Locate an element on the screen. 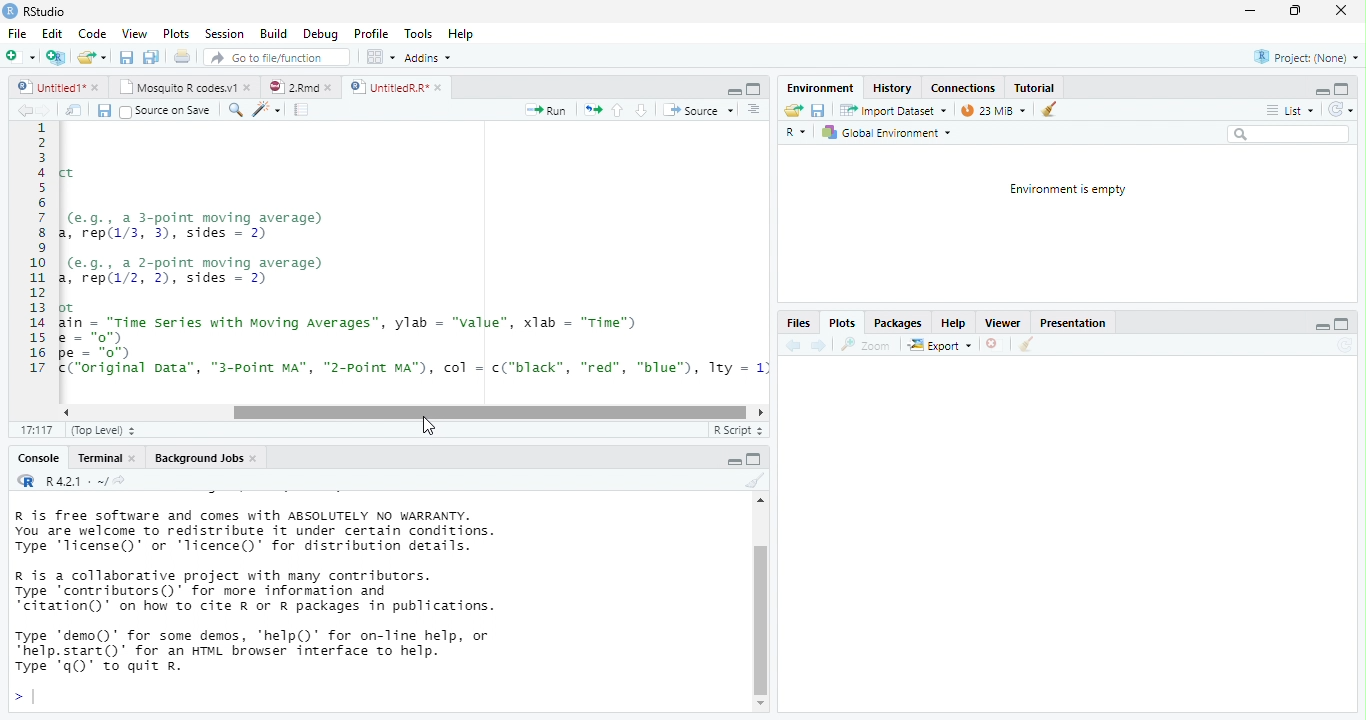 Image resolution: width=1366 pixels, height=720 pixels. close is located at coordinates (1340, 11).